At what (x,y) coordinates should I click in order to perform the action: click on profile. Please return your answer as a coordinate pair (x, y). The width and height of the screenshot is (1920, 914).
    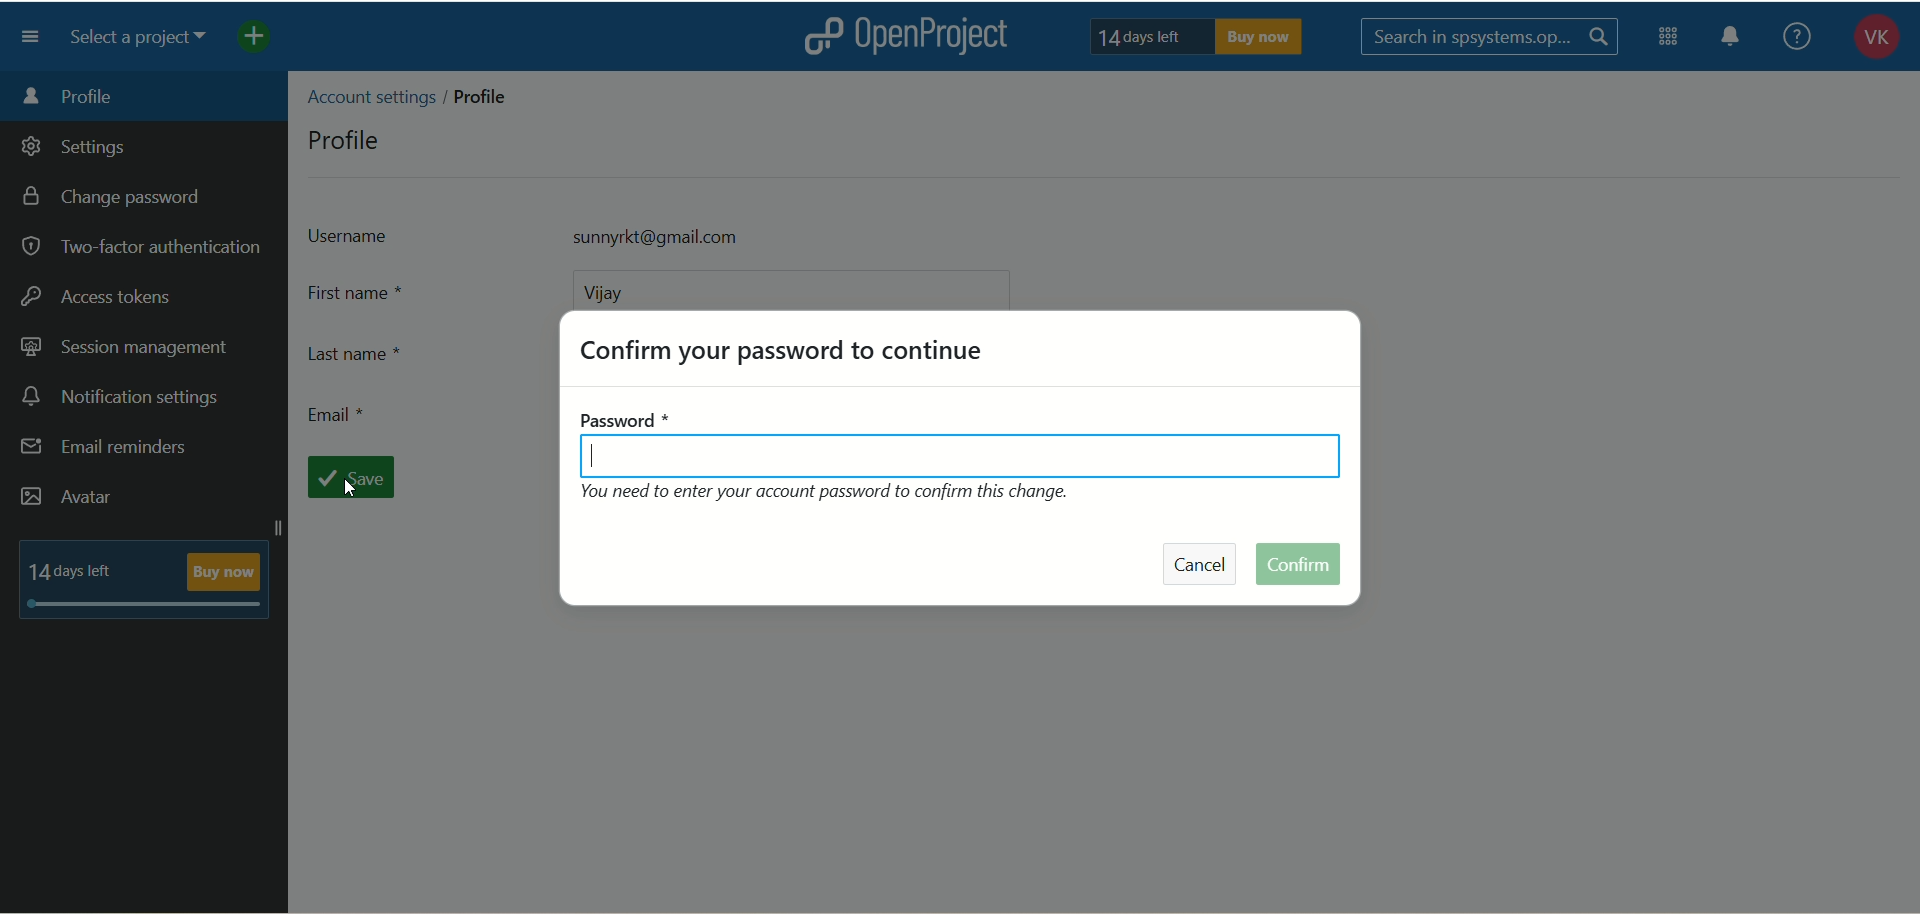
    Looking at the image, I should click on (347, 138).